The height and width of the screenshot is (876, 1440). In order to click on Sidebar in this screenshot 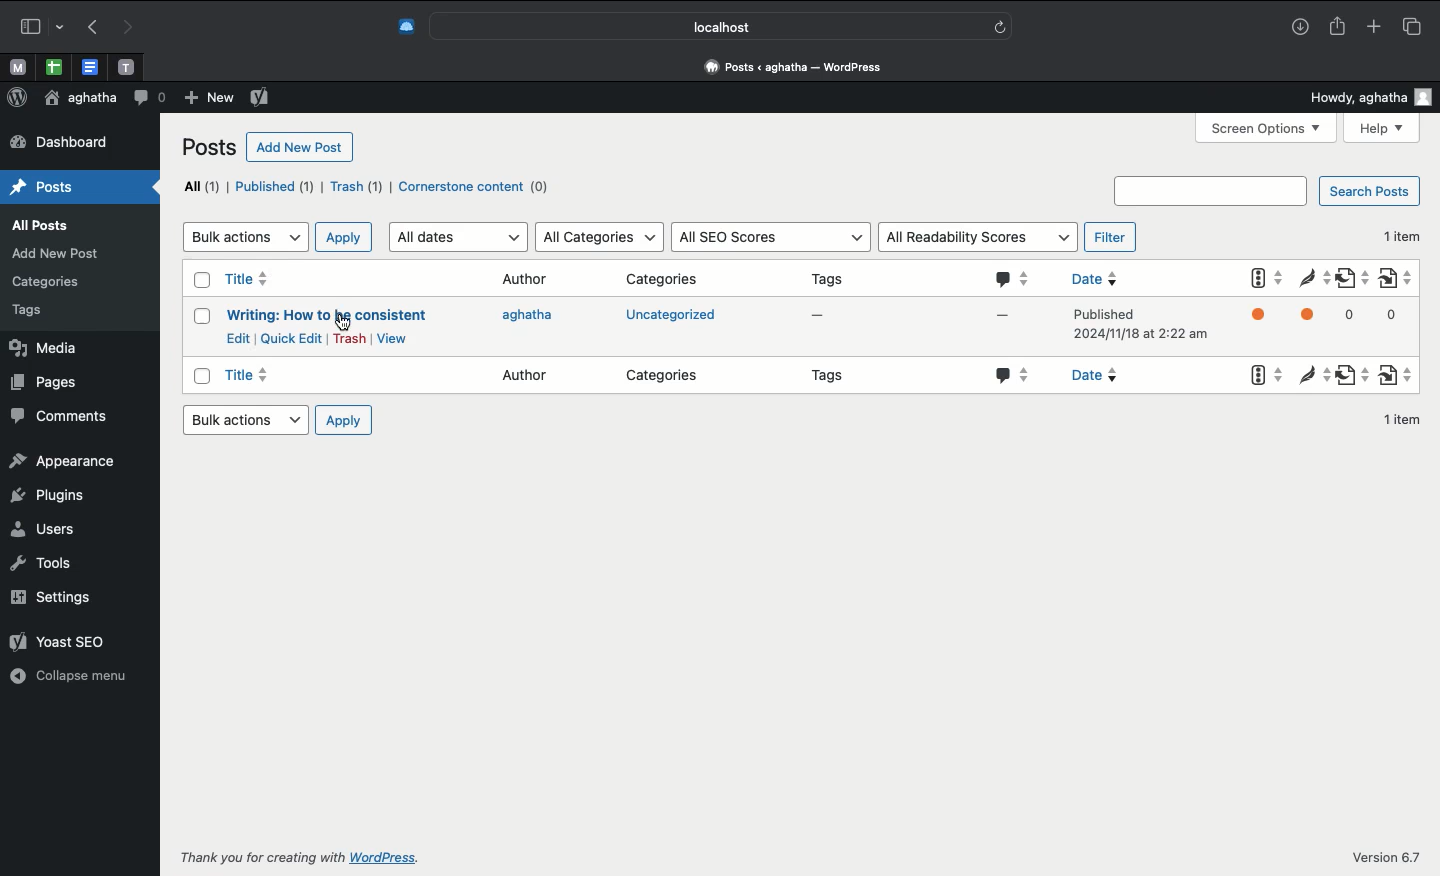, I will do `click(37, 26)`.